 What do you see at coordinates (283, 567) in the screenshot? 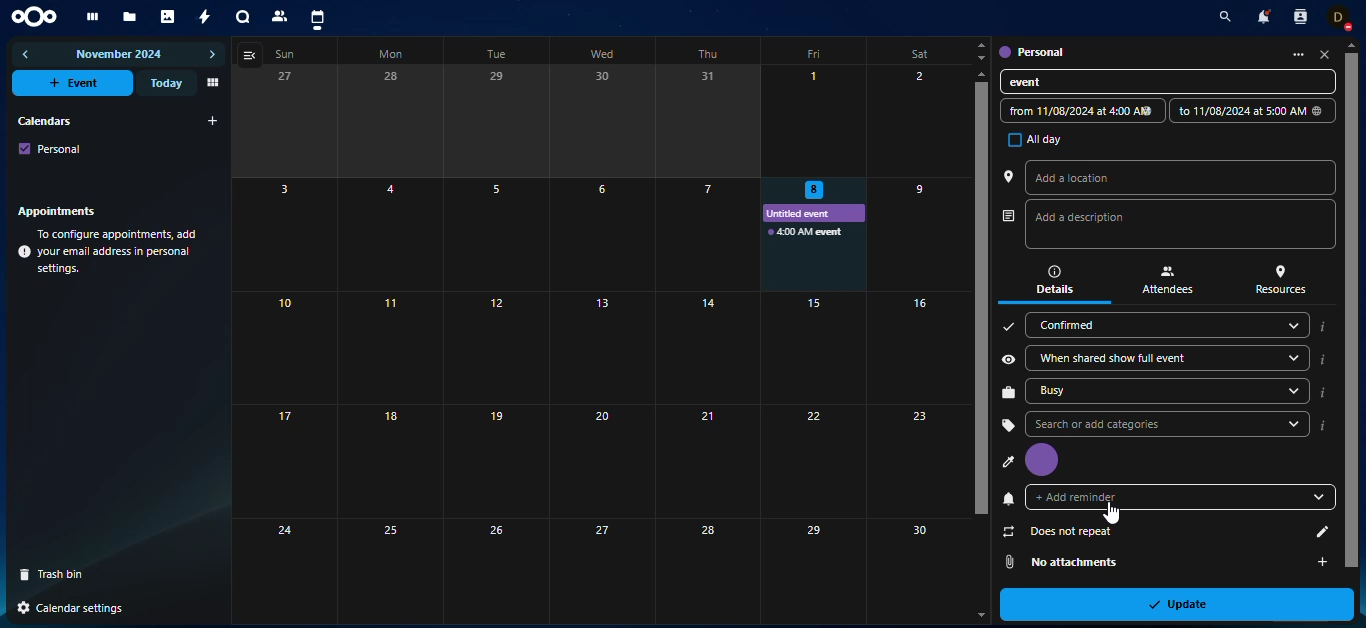
I see `24` at bounding box center [283, 567].